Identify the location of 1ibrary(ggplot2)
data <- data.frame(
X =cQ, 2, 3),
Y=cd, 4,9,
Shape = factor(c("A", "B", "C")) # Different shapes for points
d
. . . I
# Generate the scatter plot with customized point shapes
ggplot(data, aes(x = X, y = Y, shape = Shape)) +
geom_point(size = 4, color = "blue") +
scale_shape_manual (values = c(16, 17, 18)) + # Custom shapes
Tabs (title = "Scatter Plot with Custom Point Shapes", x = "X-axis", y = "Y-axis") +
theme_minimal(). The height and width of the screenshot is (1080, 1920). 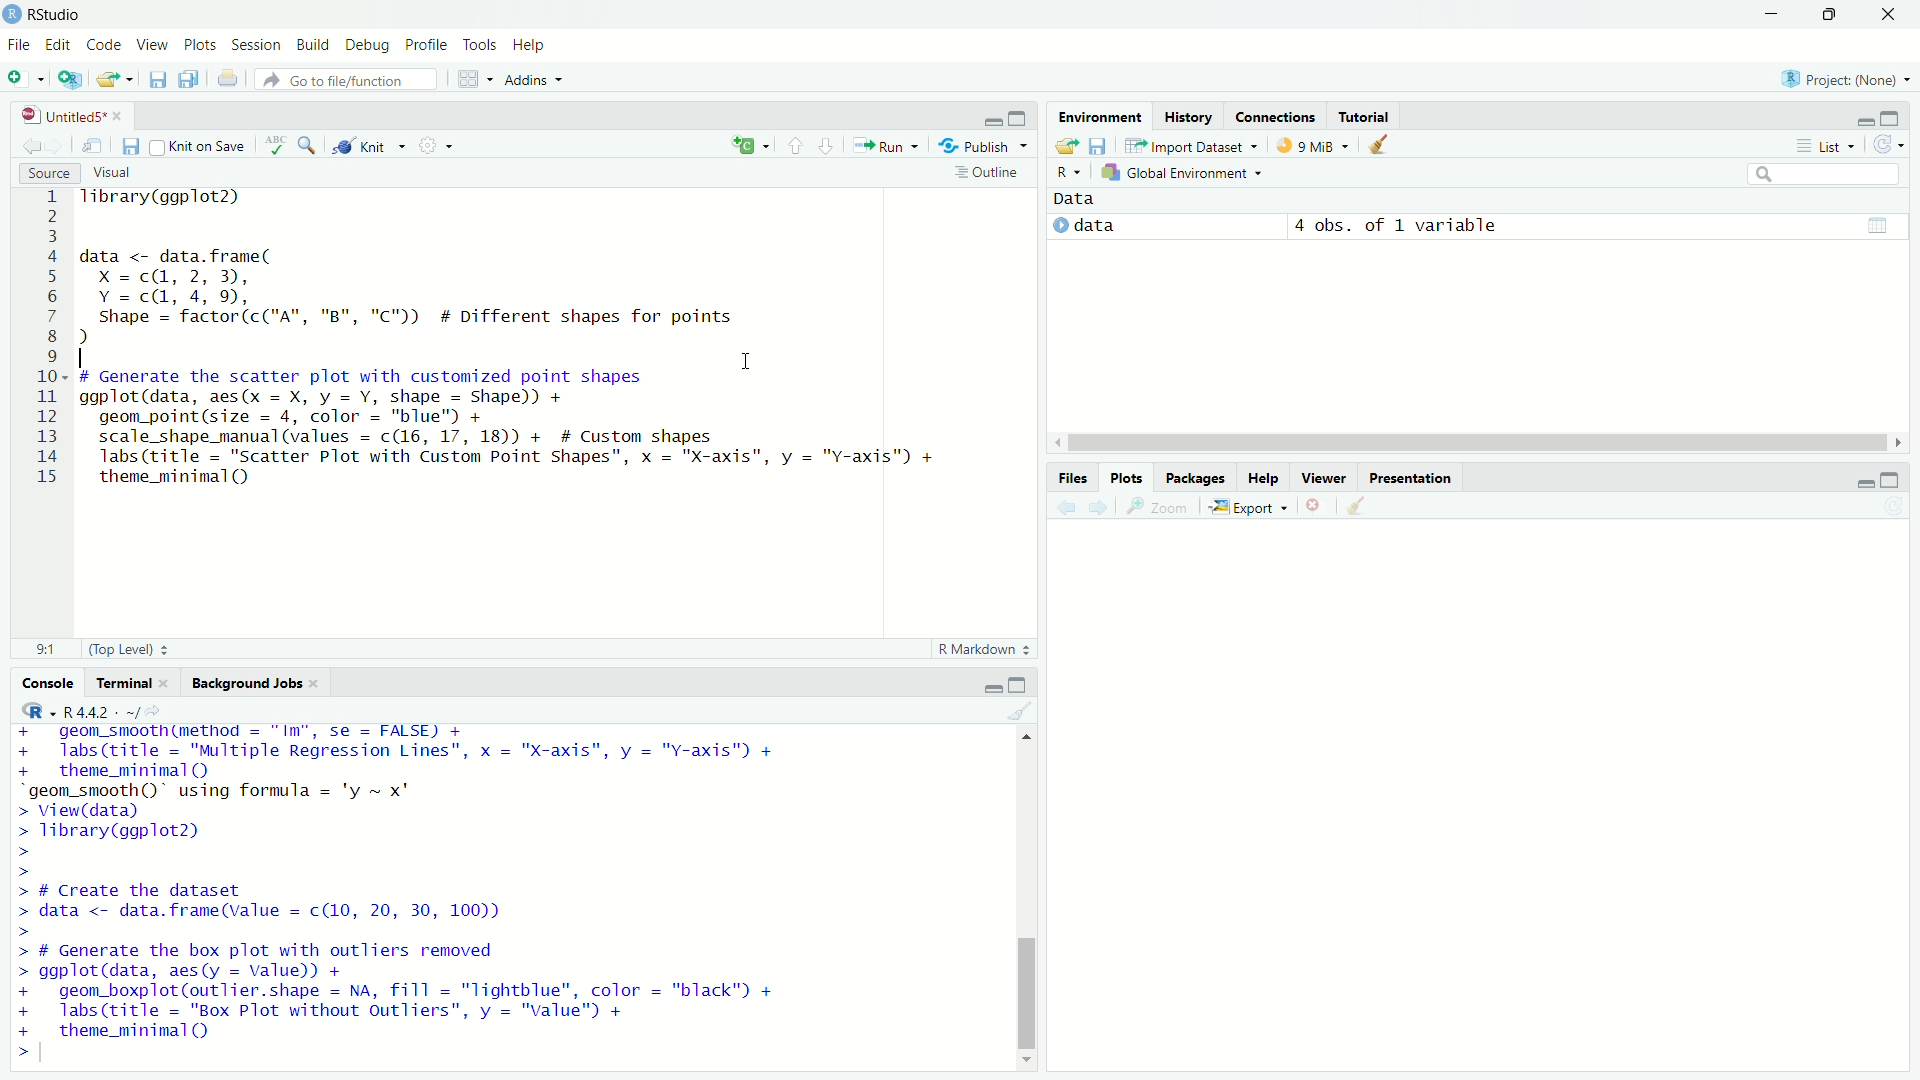
(511, 340).